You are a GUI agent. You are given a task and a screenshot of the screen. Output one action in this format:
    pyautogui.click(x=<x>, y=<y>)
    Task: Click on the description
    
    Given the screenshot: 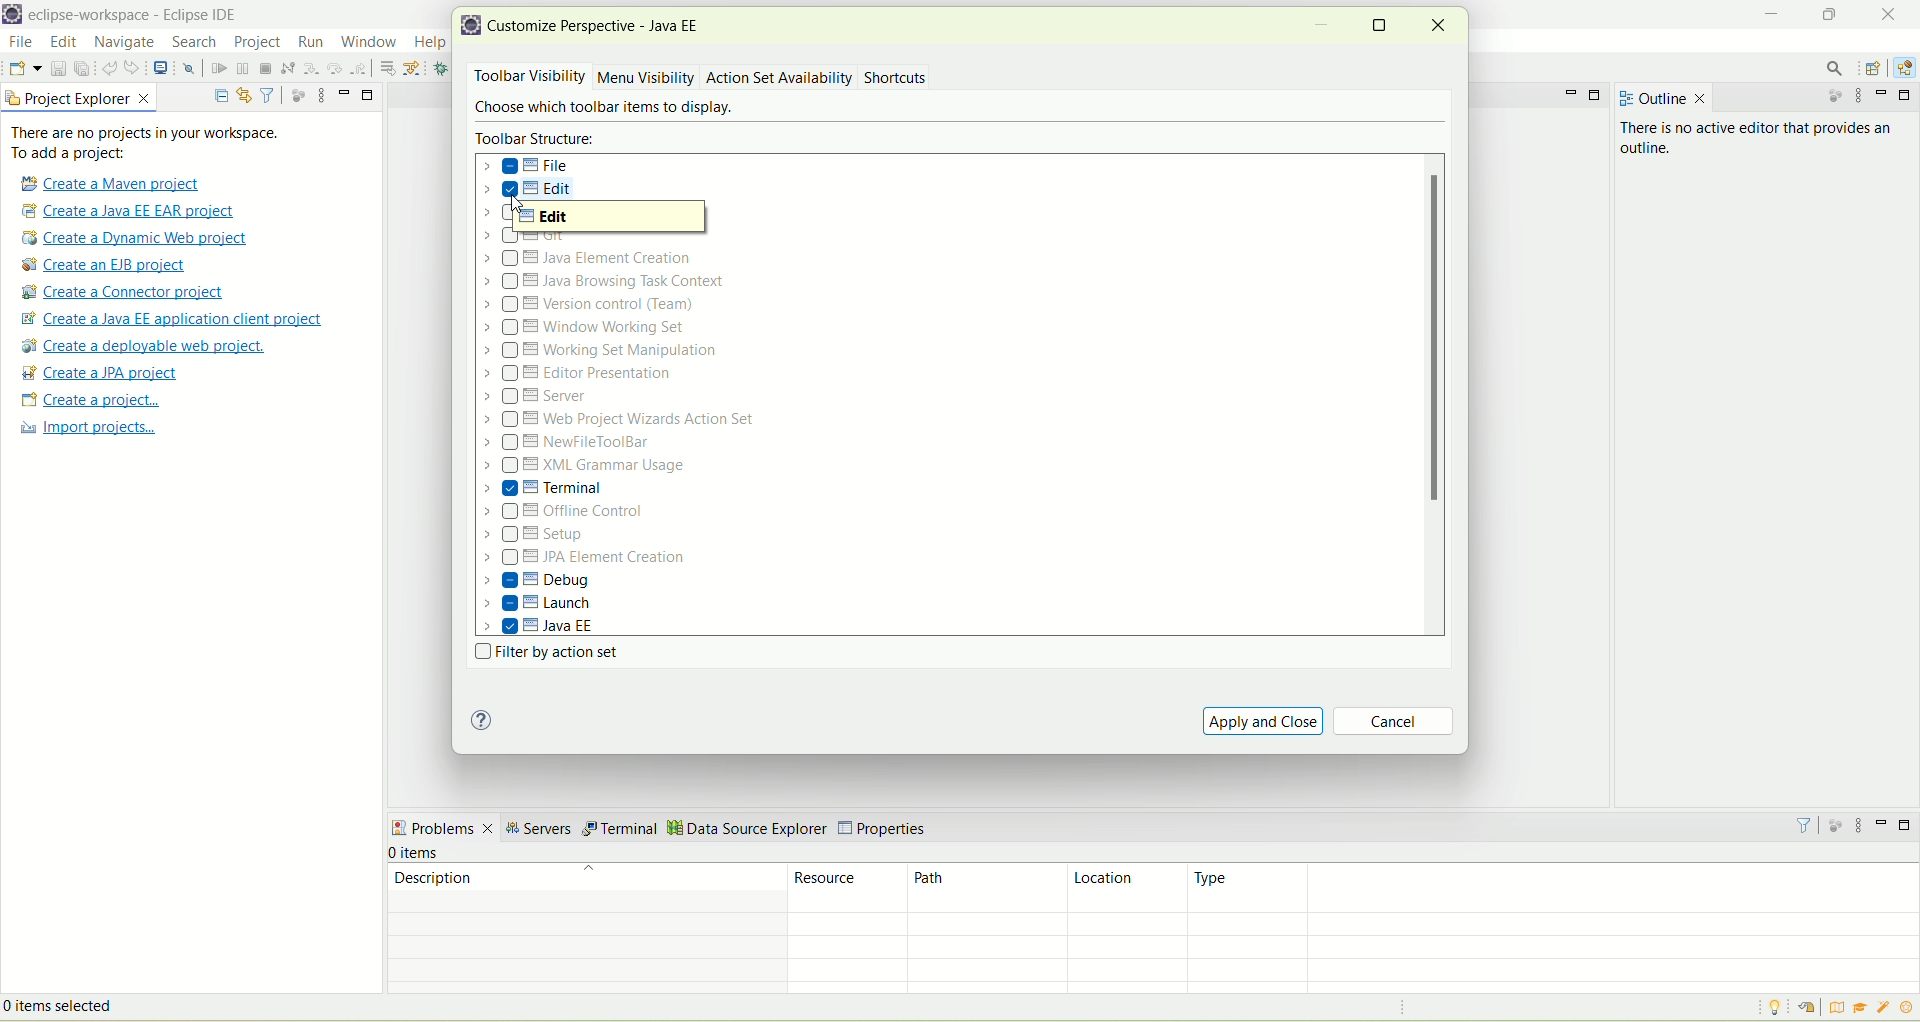 What is the action you would take?
    pyautogui.click(x=583, y=886)
    